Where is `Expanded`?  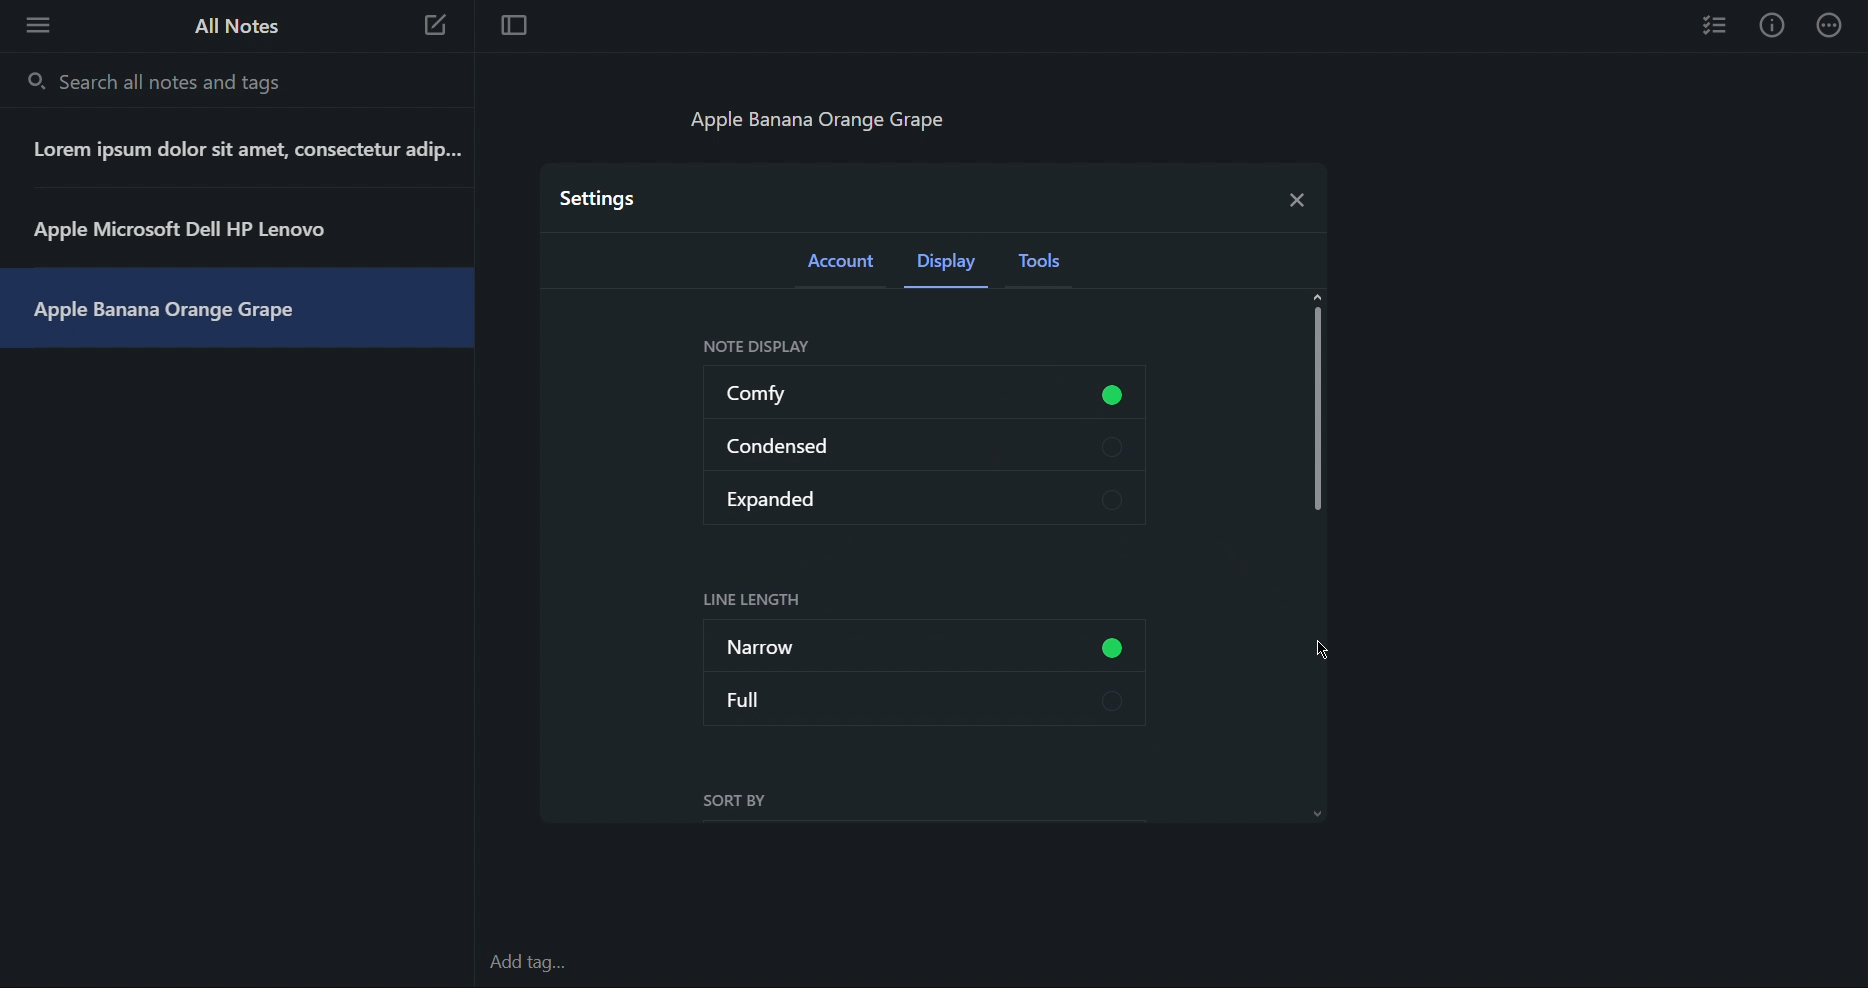 Expanded is located at coordinates (923, 496).